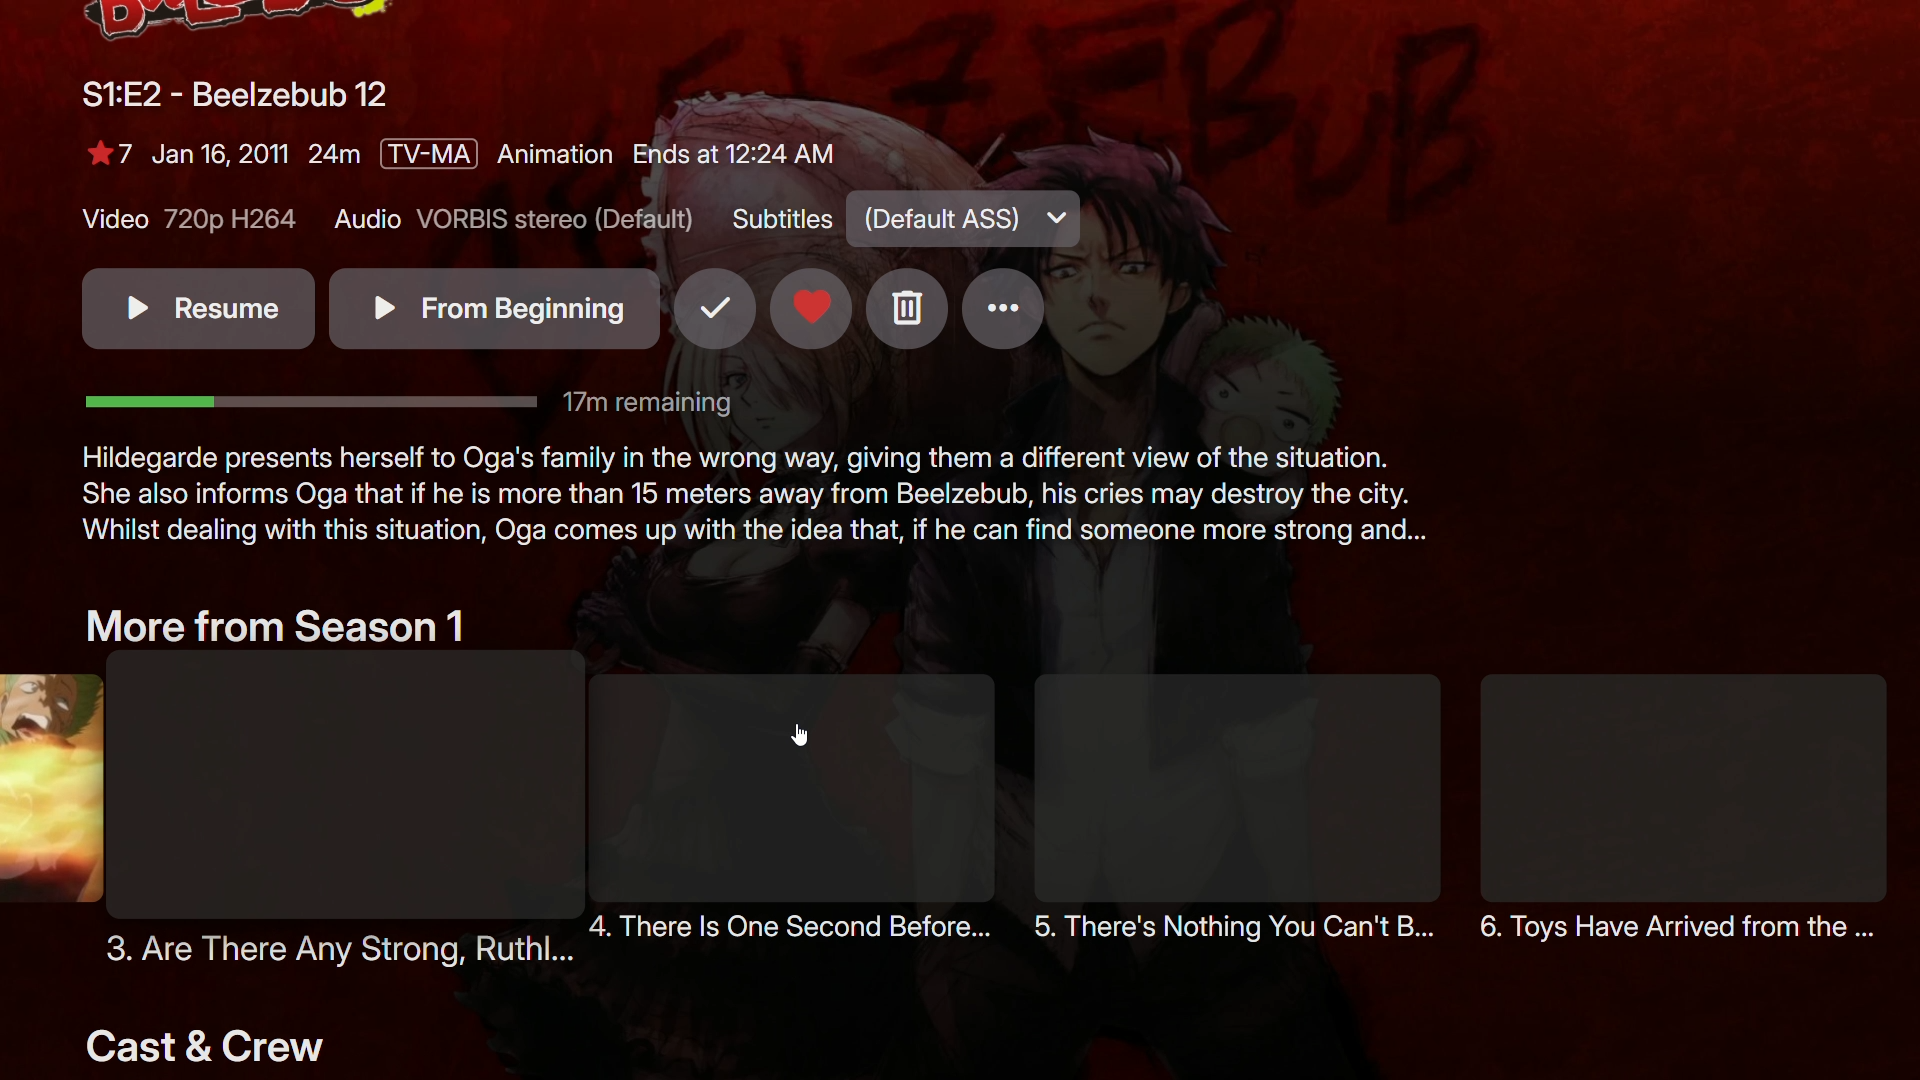 Image resolution: width=1920 pixels, height=1080 pixels. Describe the element at coordinates (905, 217) in the screenshot. I see `Subtitles` at that location.